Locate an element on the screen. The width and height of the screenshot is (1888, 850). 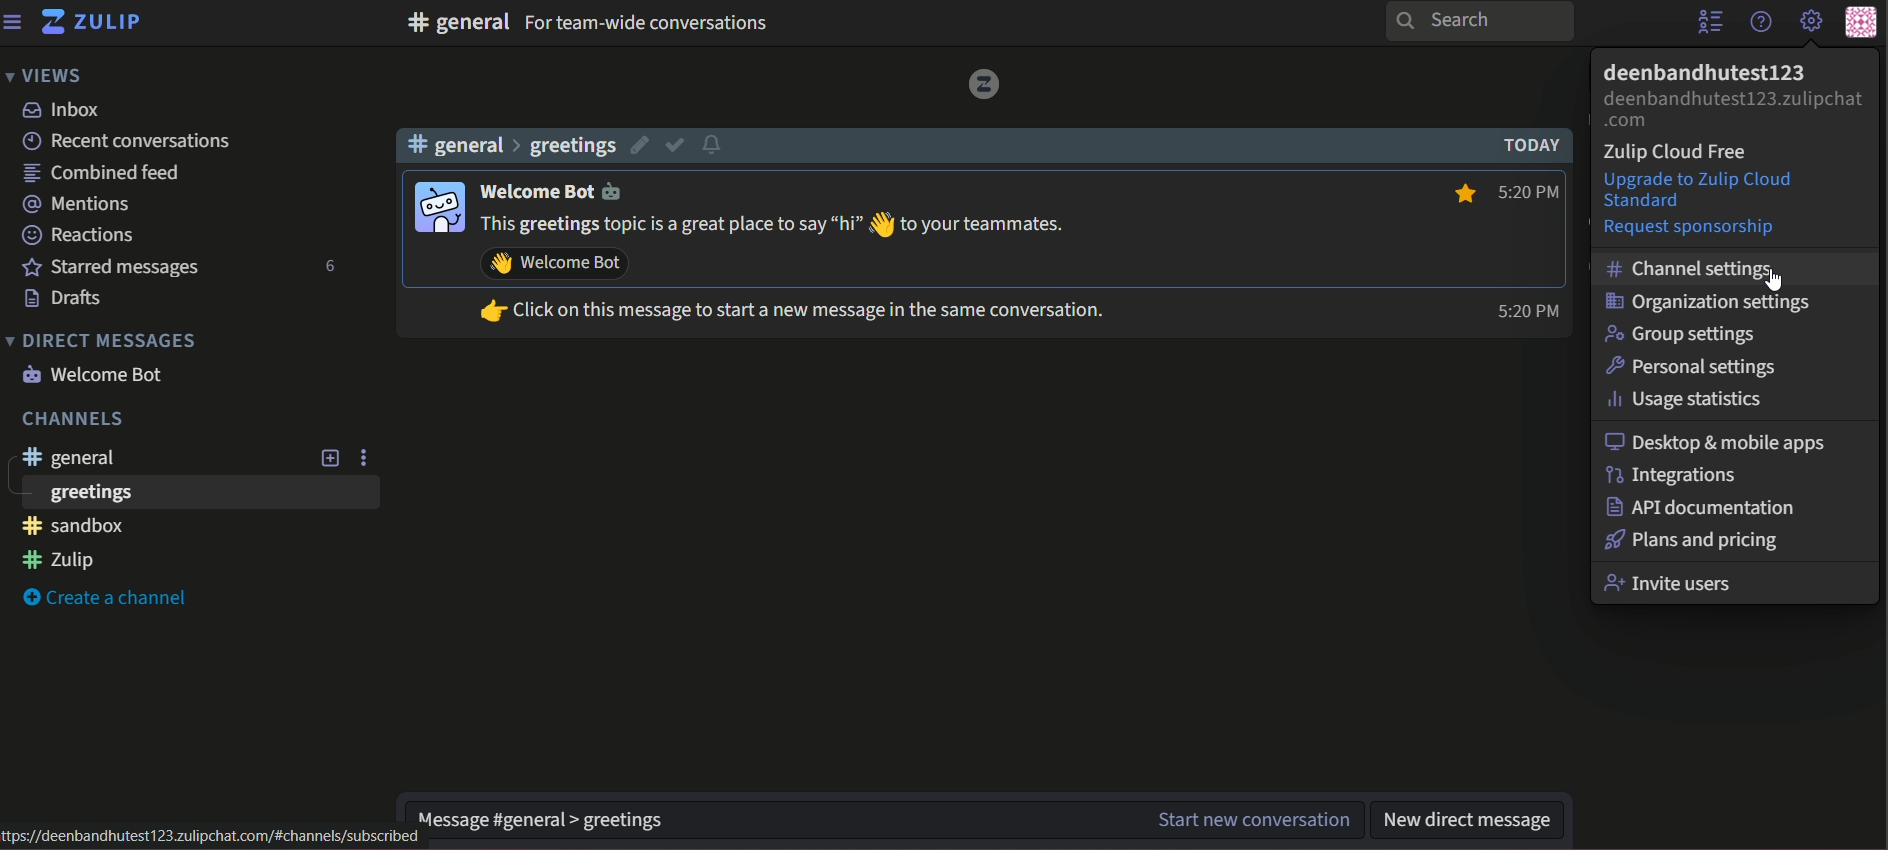
text is located at coordinates (648, 24).